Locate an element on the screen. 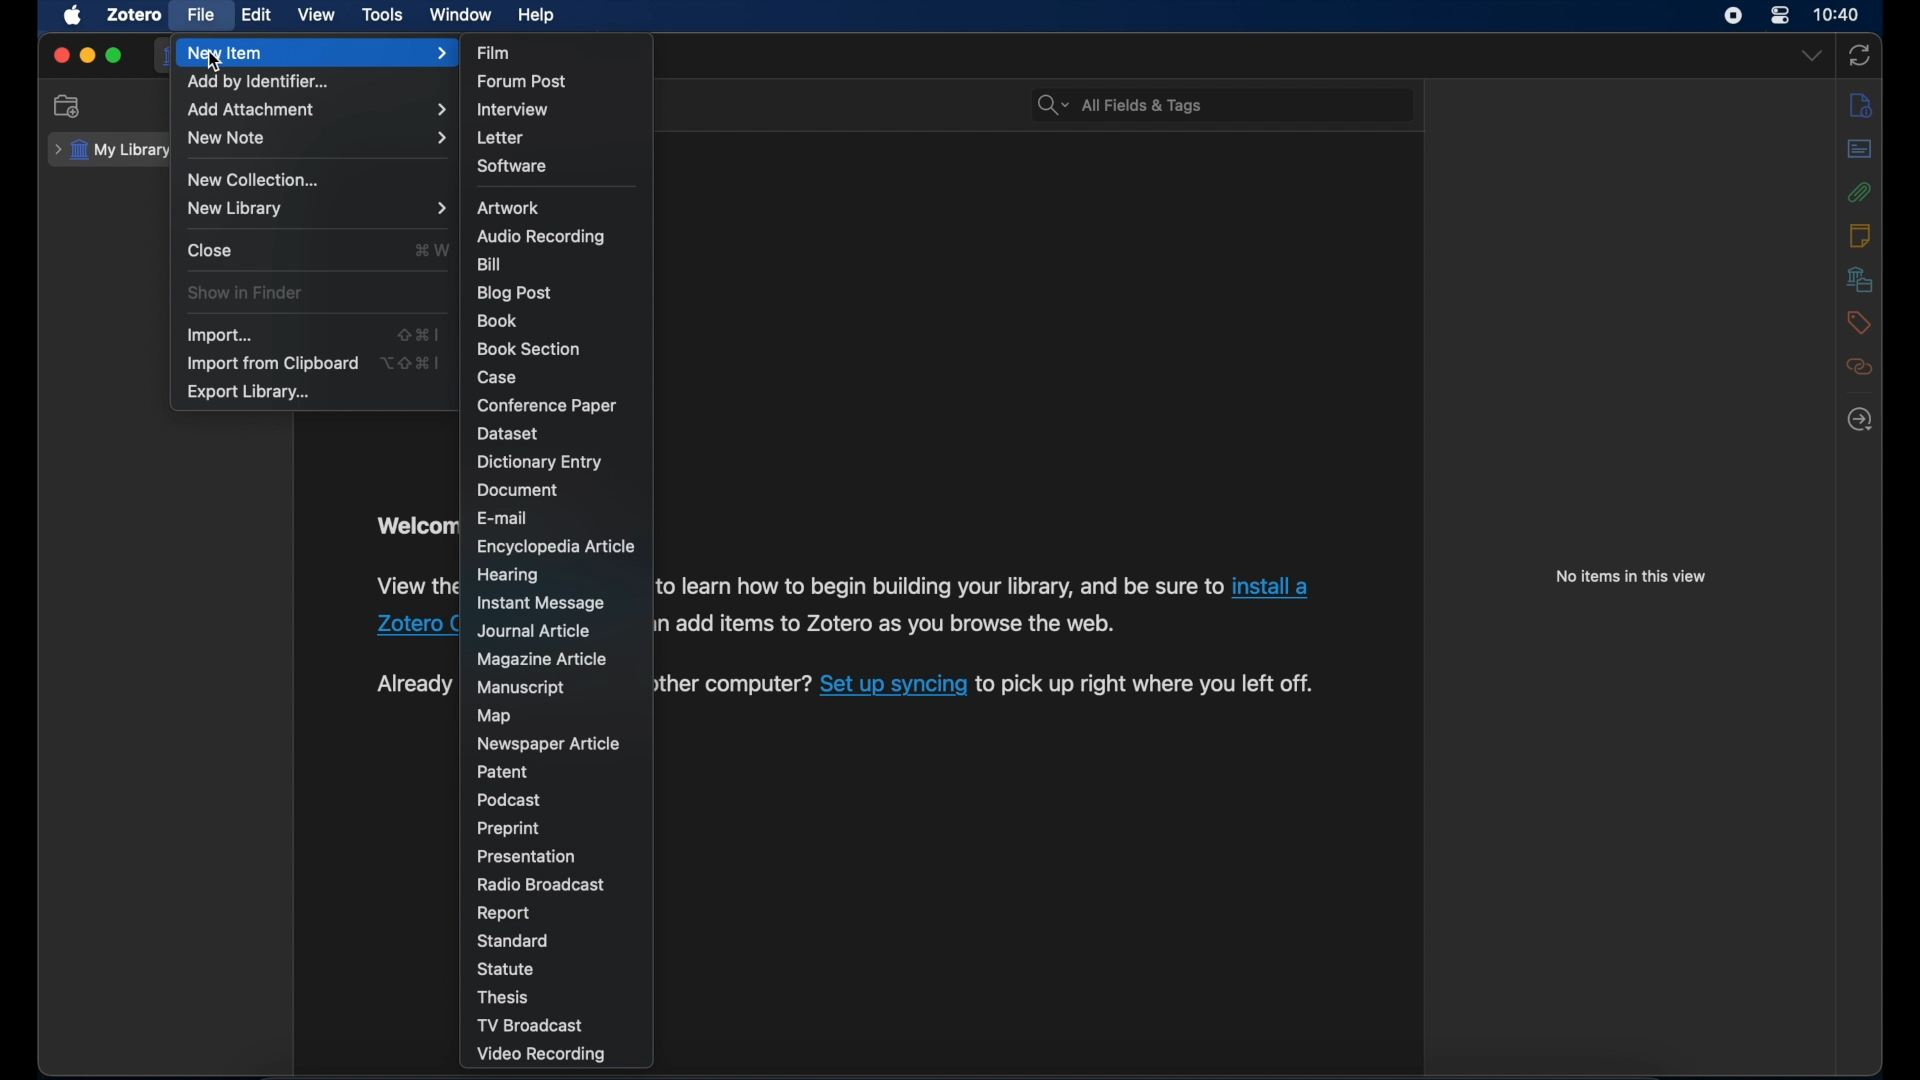  document is located at coordinates (521, 490).